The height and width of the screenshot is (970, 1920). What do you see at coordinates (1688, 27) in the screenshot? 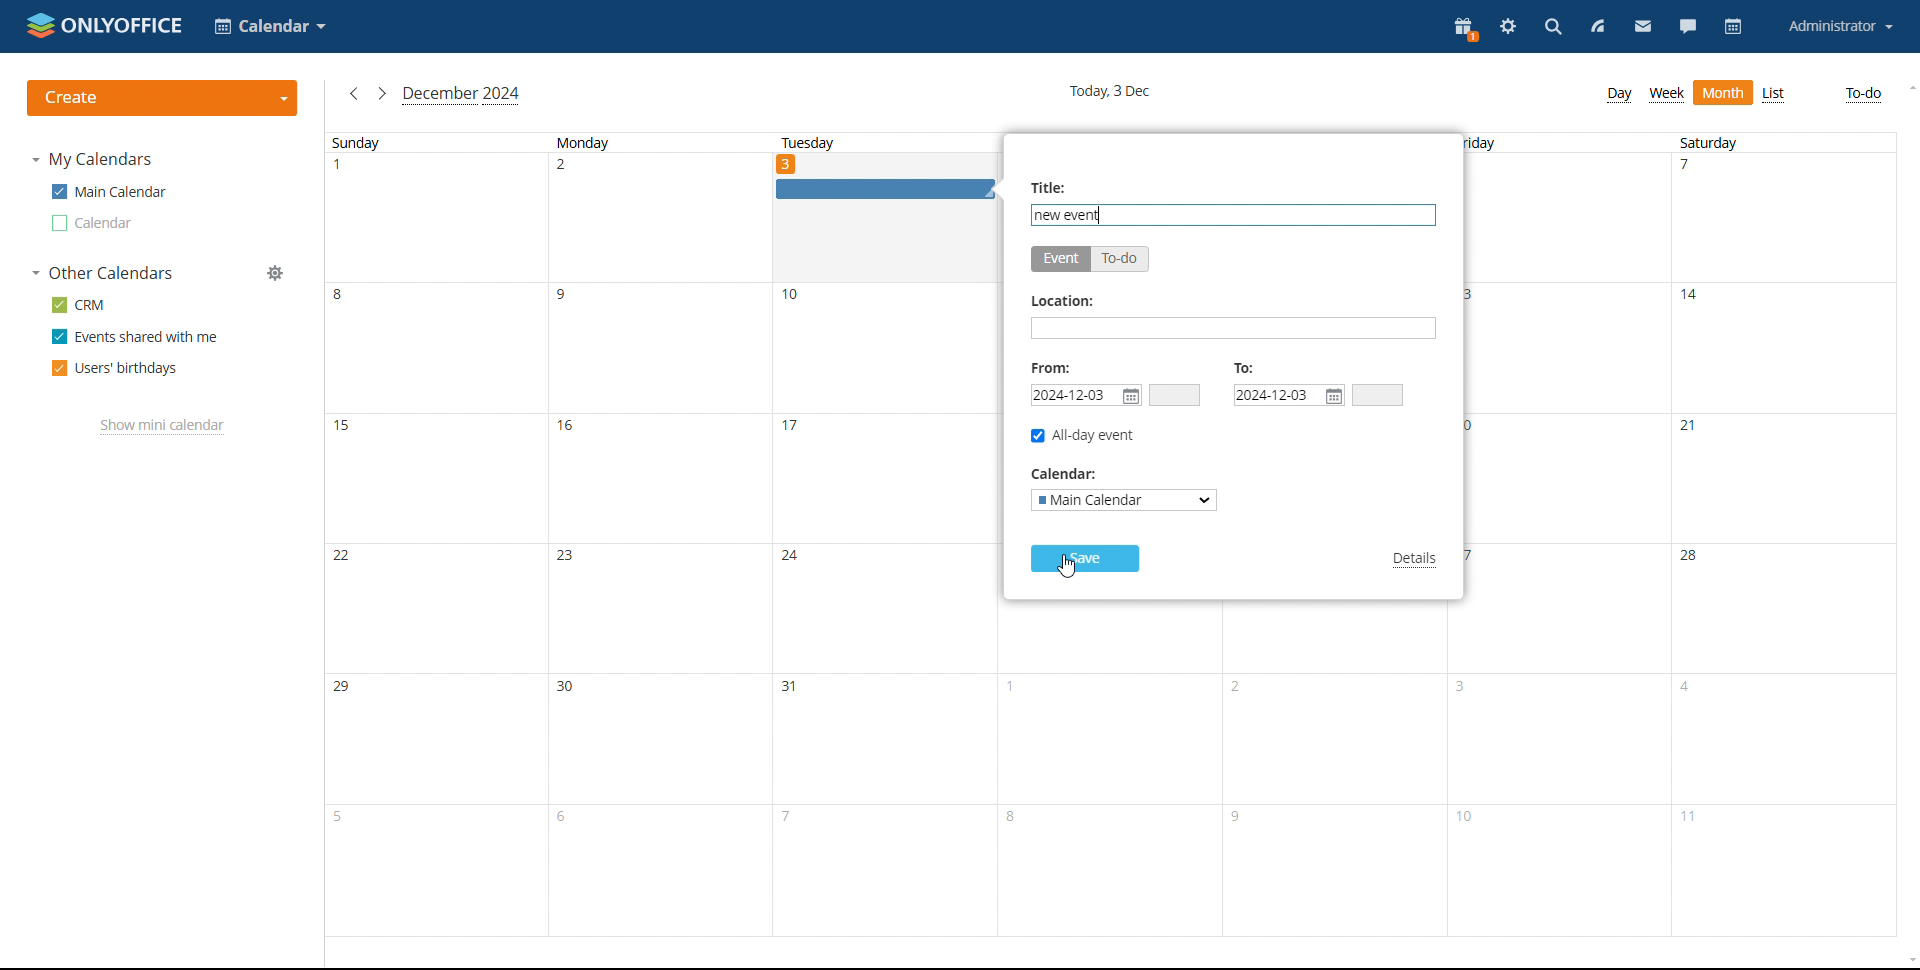
I see `chat` at bounding box center [1688, 27].